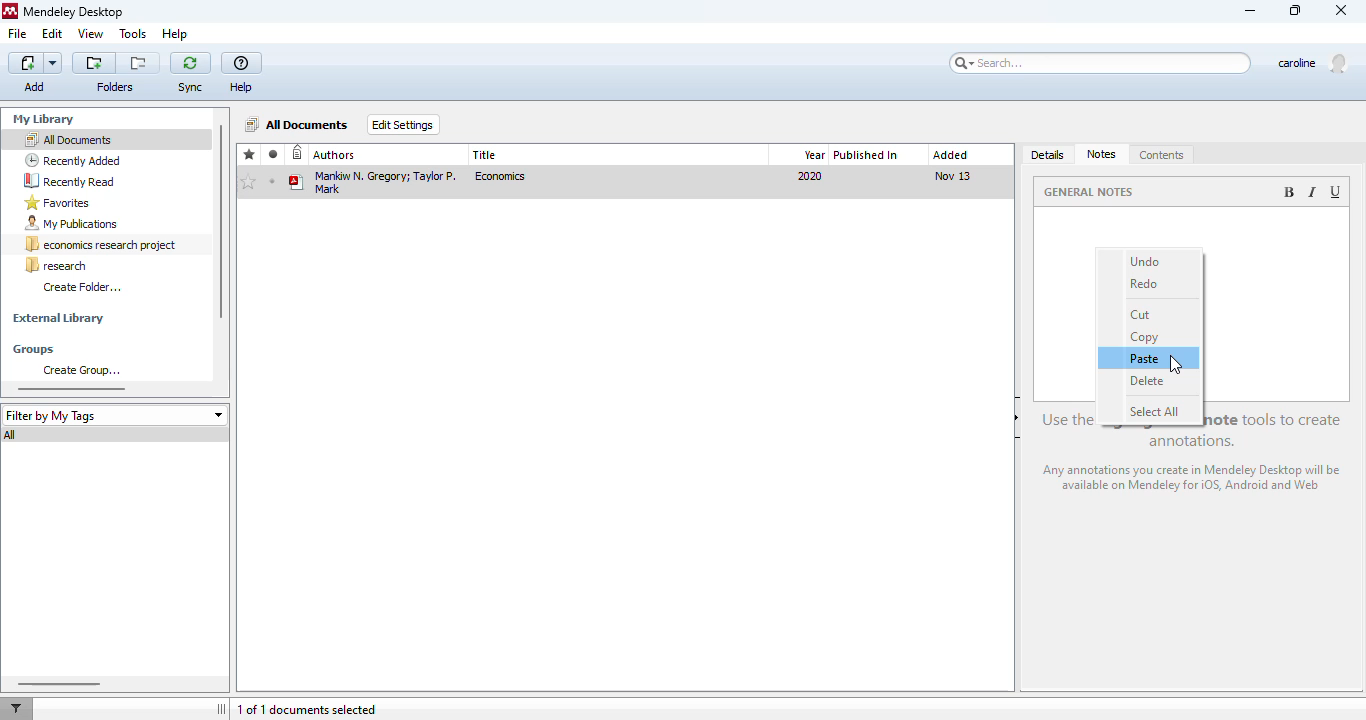 The width and height of the screenshot is (1366, 720). What do you see at coordinates (67, 139) in the screenshot?
I see `all documents` at bounding box center [67, 139].